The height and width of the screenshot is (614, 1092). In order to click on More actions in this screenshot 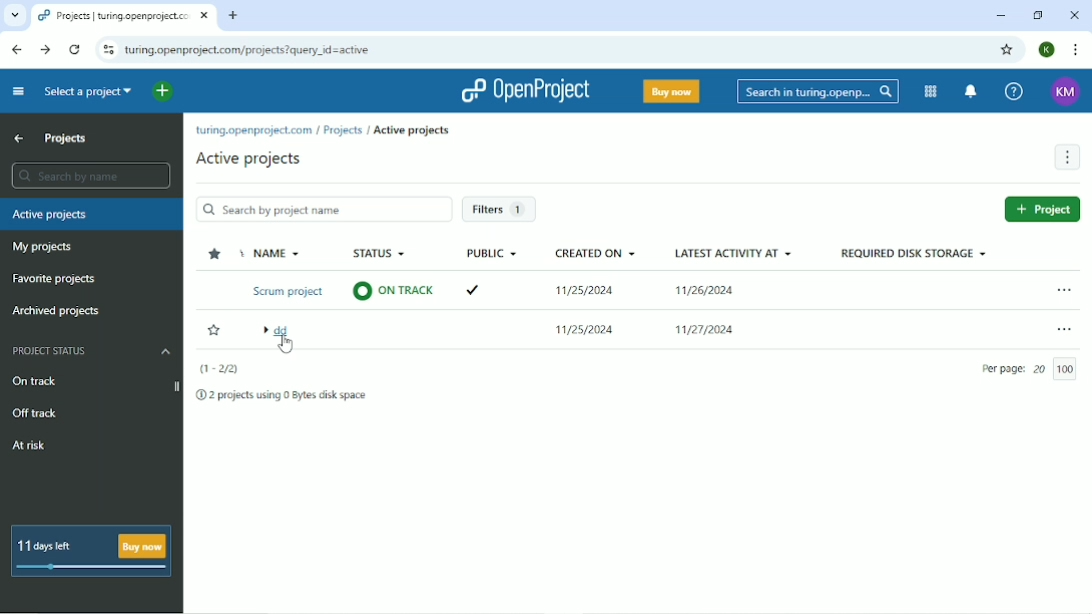, I will do `click(1066, 158)`.